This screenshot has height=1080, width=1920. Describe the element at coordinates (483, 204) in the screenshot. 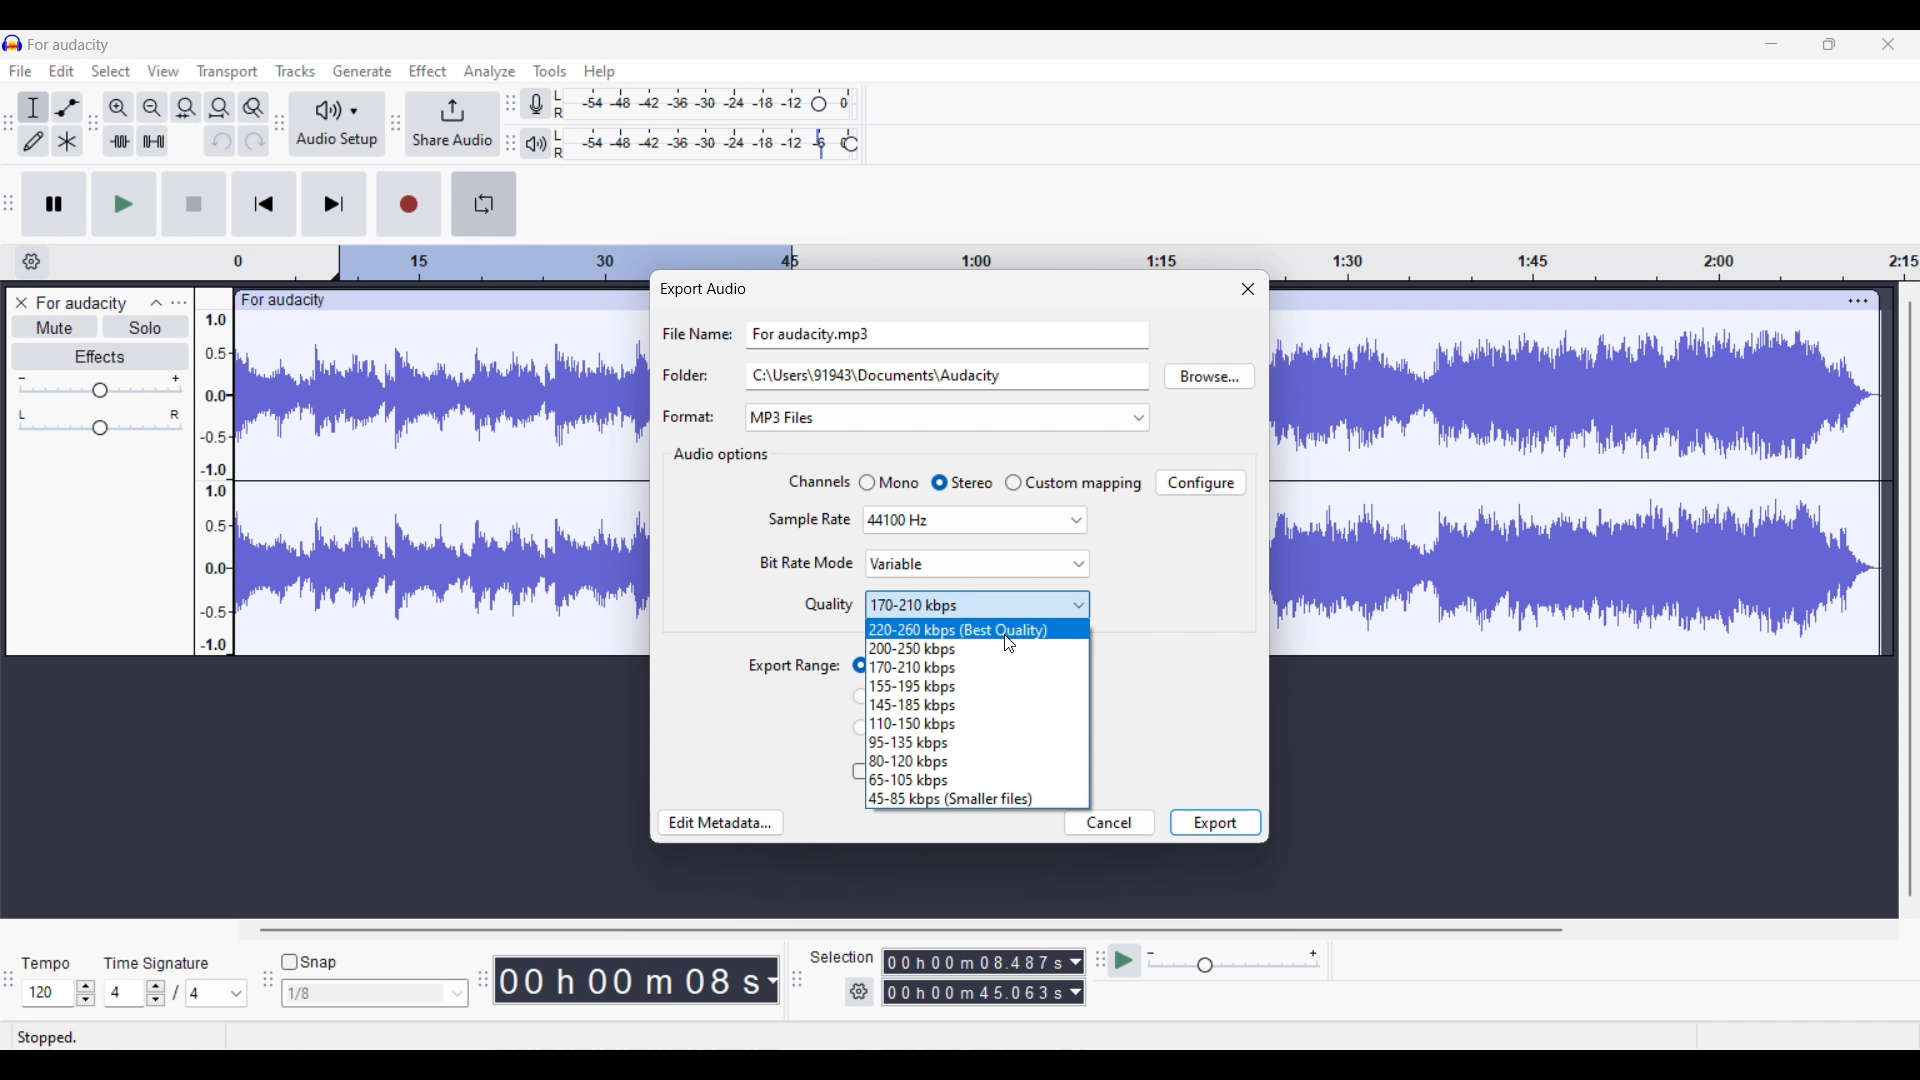

I see `Enable looping` at that location.